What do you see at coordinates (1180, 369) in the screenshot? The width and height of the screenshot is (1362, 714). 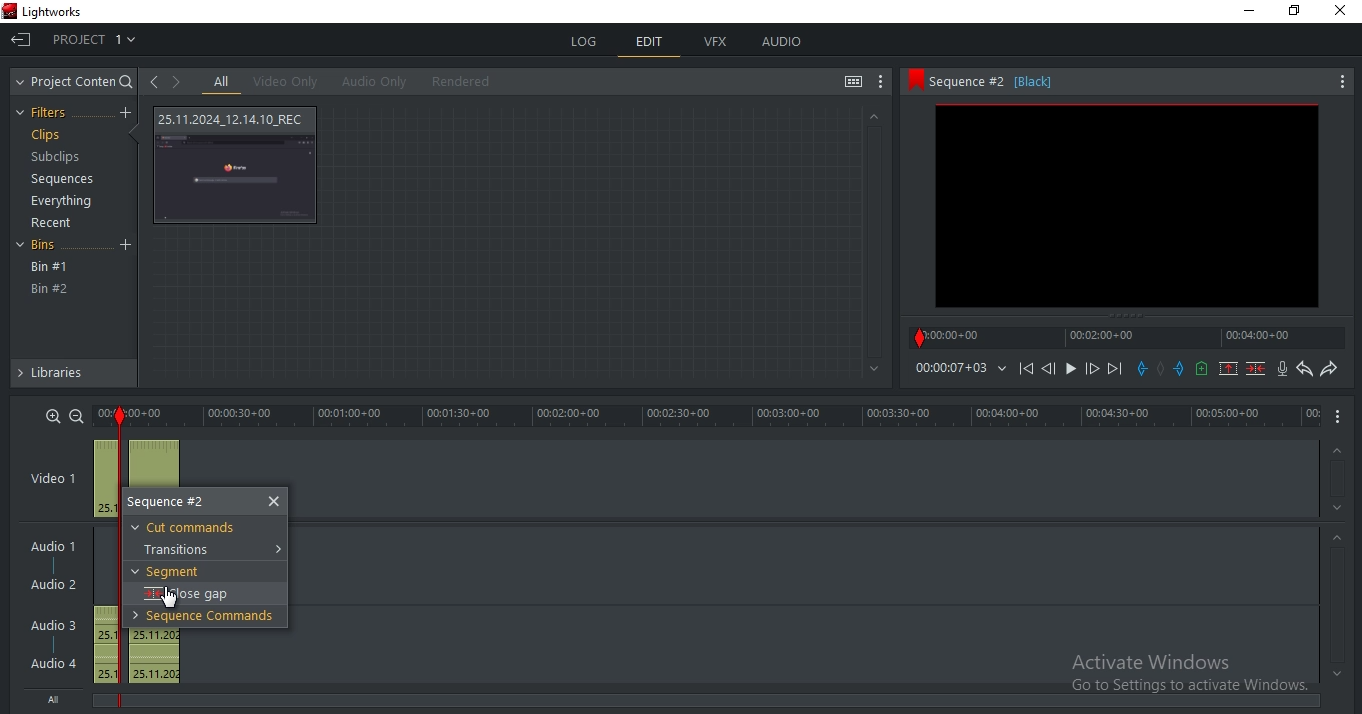 I see `add an out mark` at bounding box center [1180, 369].